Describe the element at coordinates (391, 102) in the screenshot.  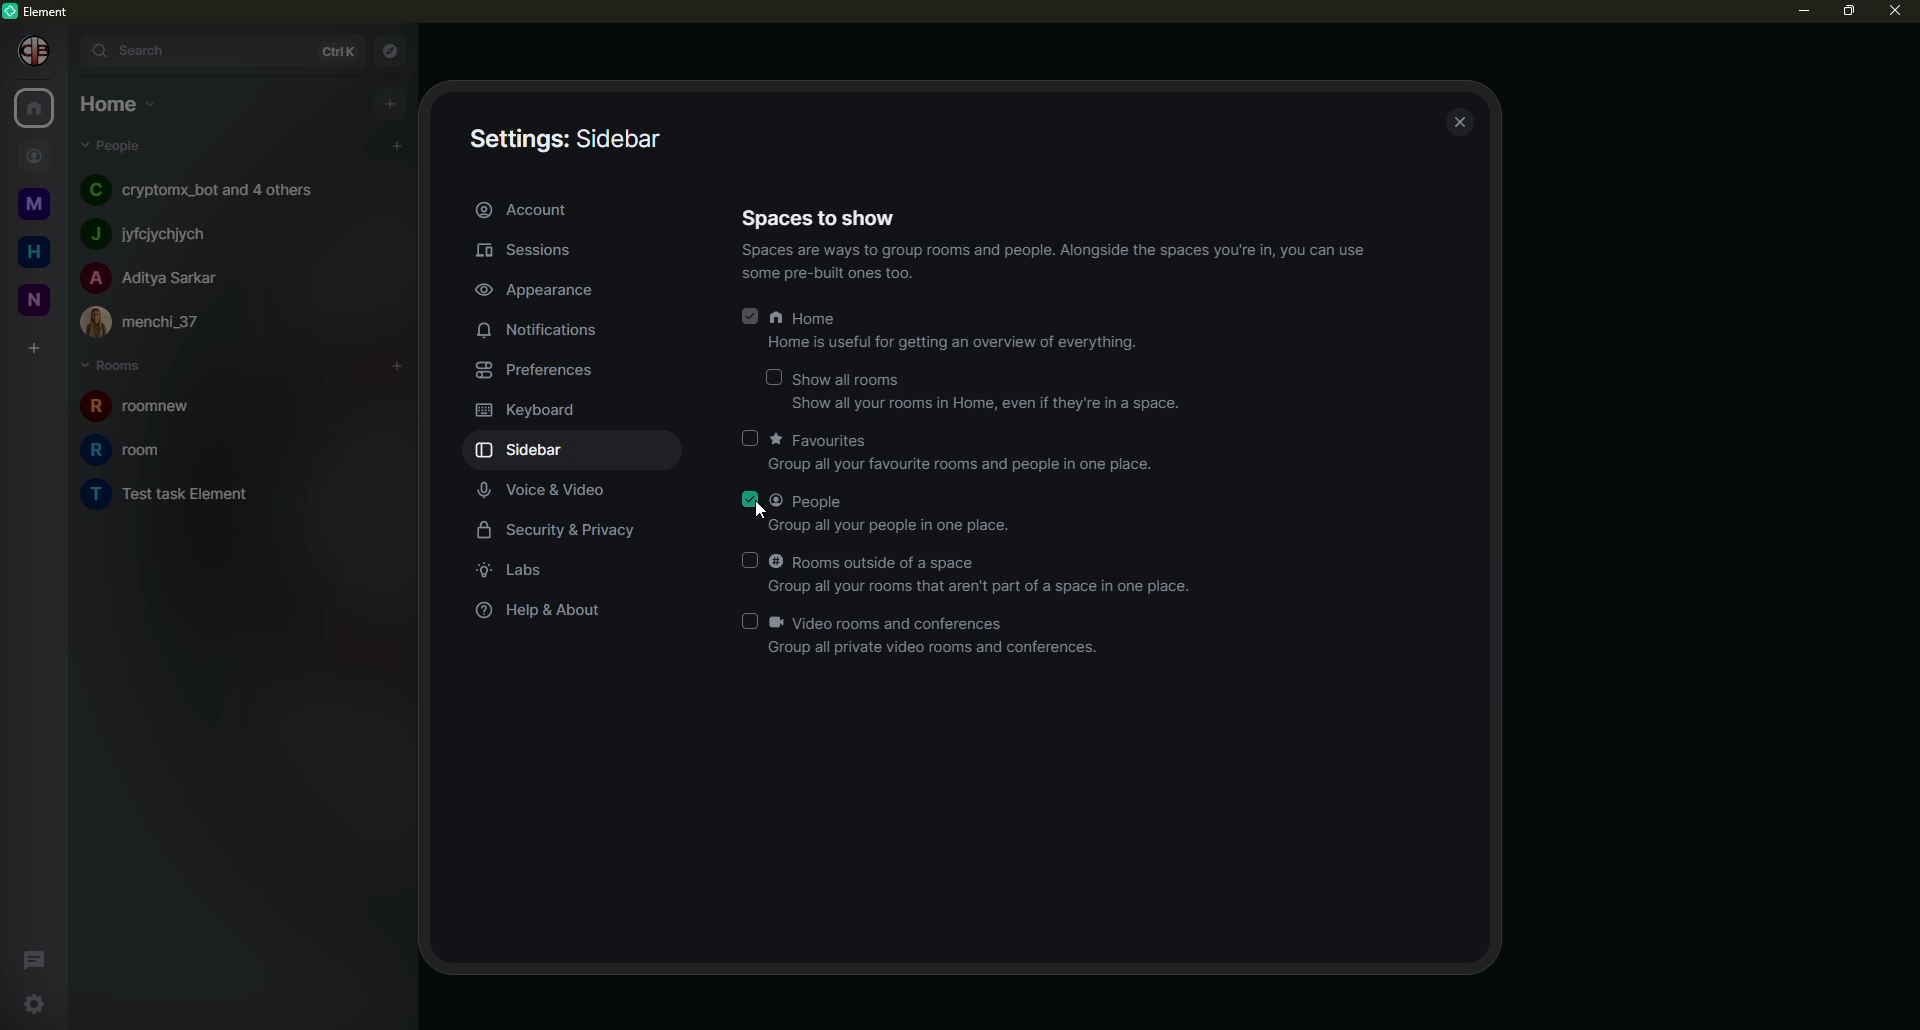
I see `add` at that location.